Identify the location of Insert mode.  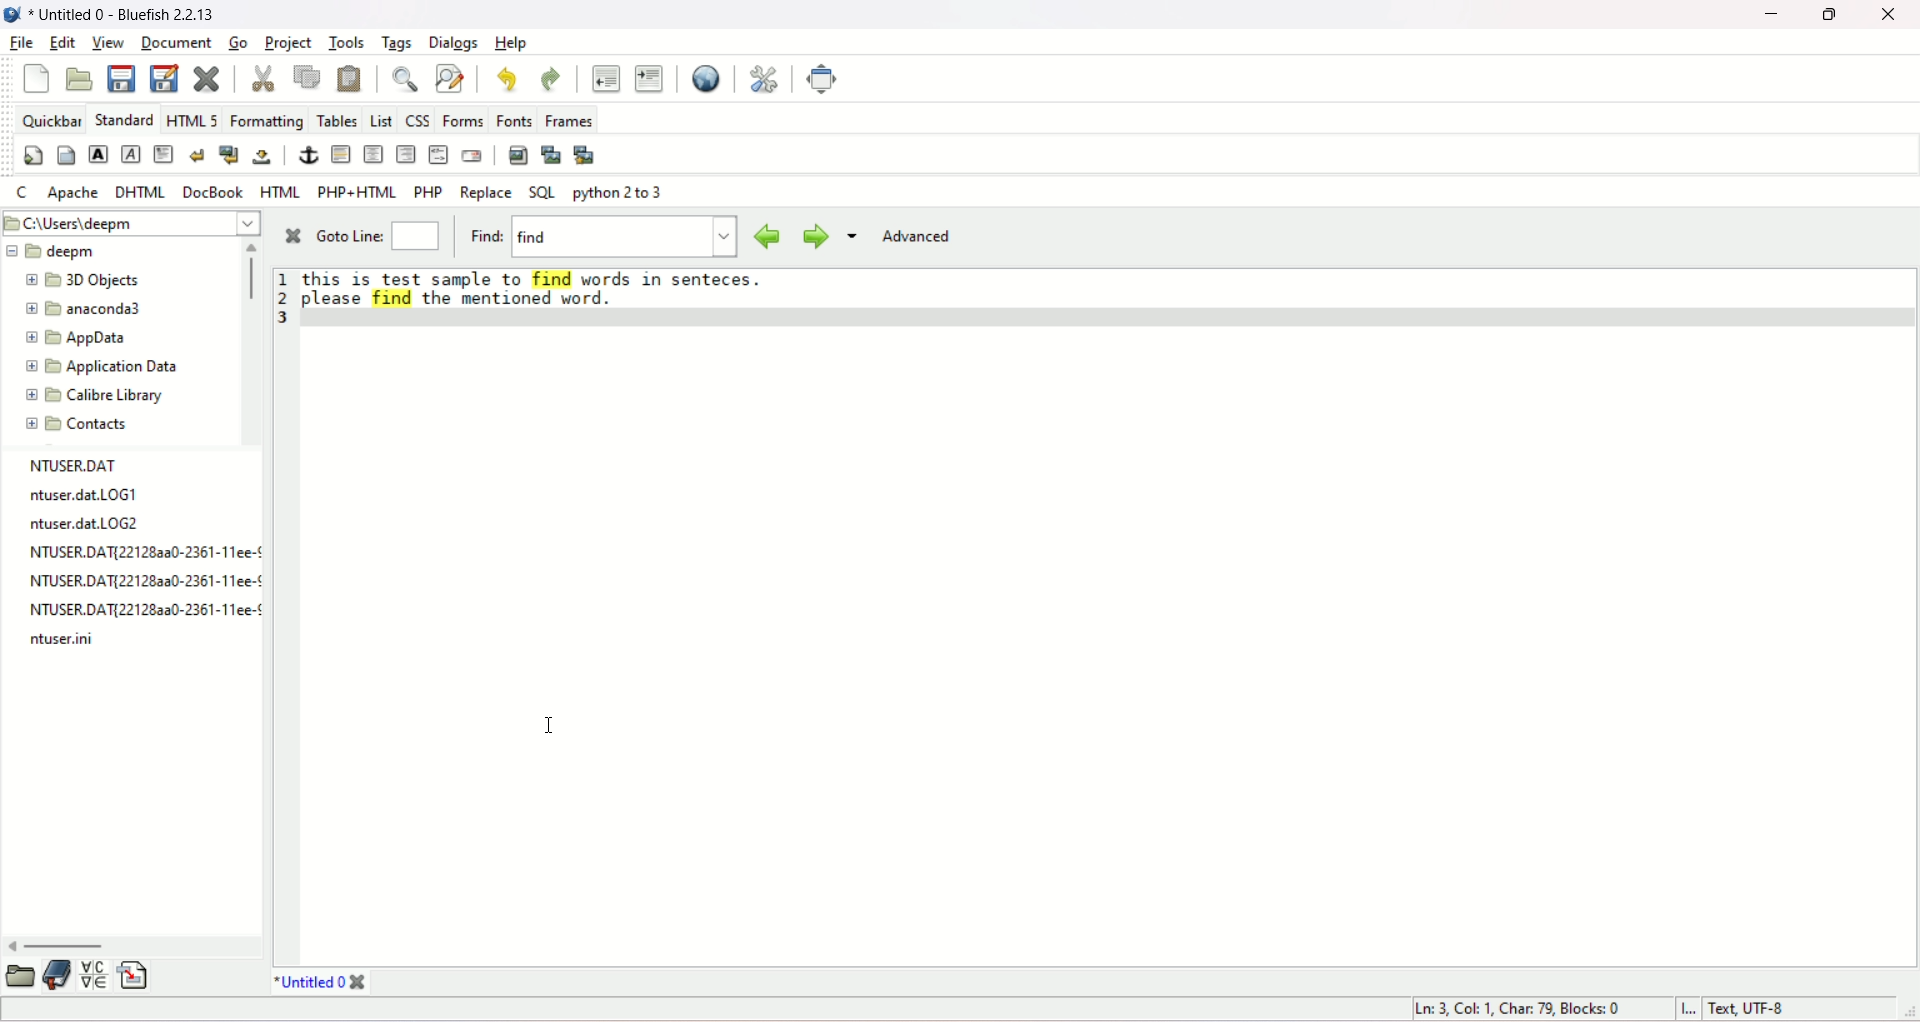
(1685, 1007).